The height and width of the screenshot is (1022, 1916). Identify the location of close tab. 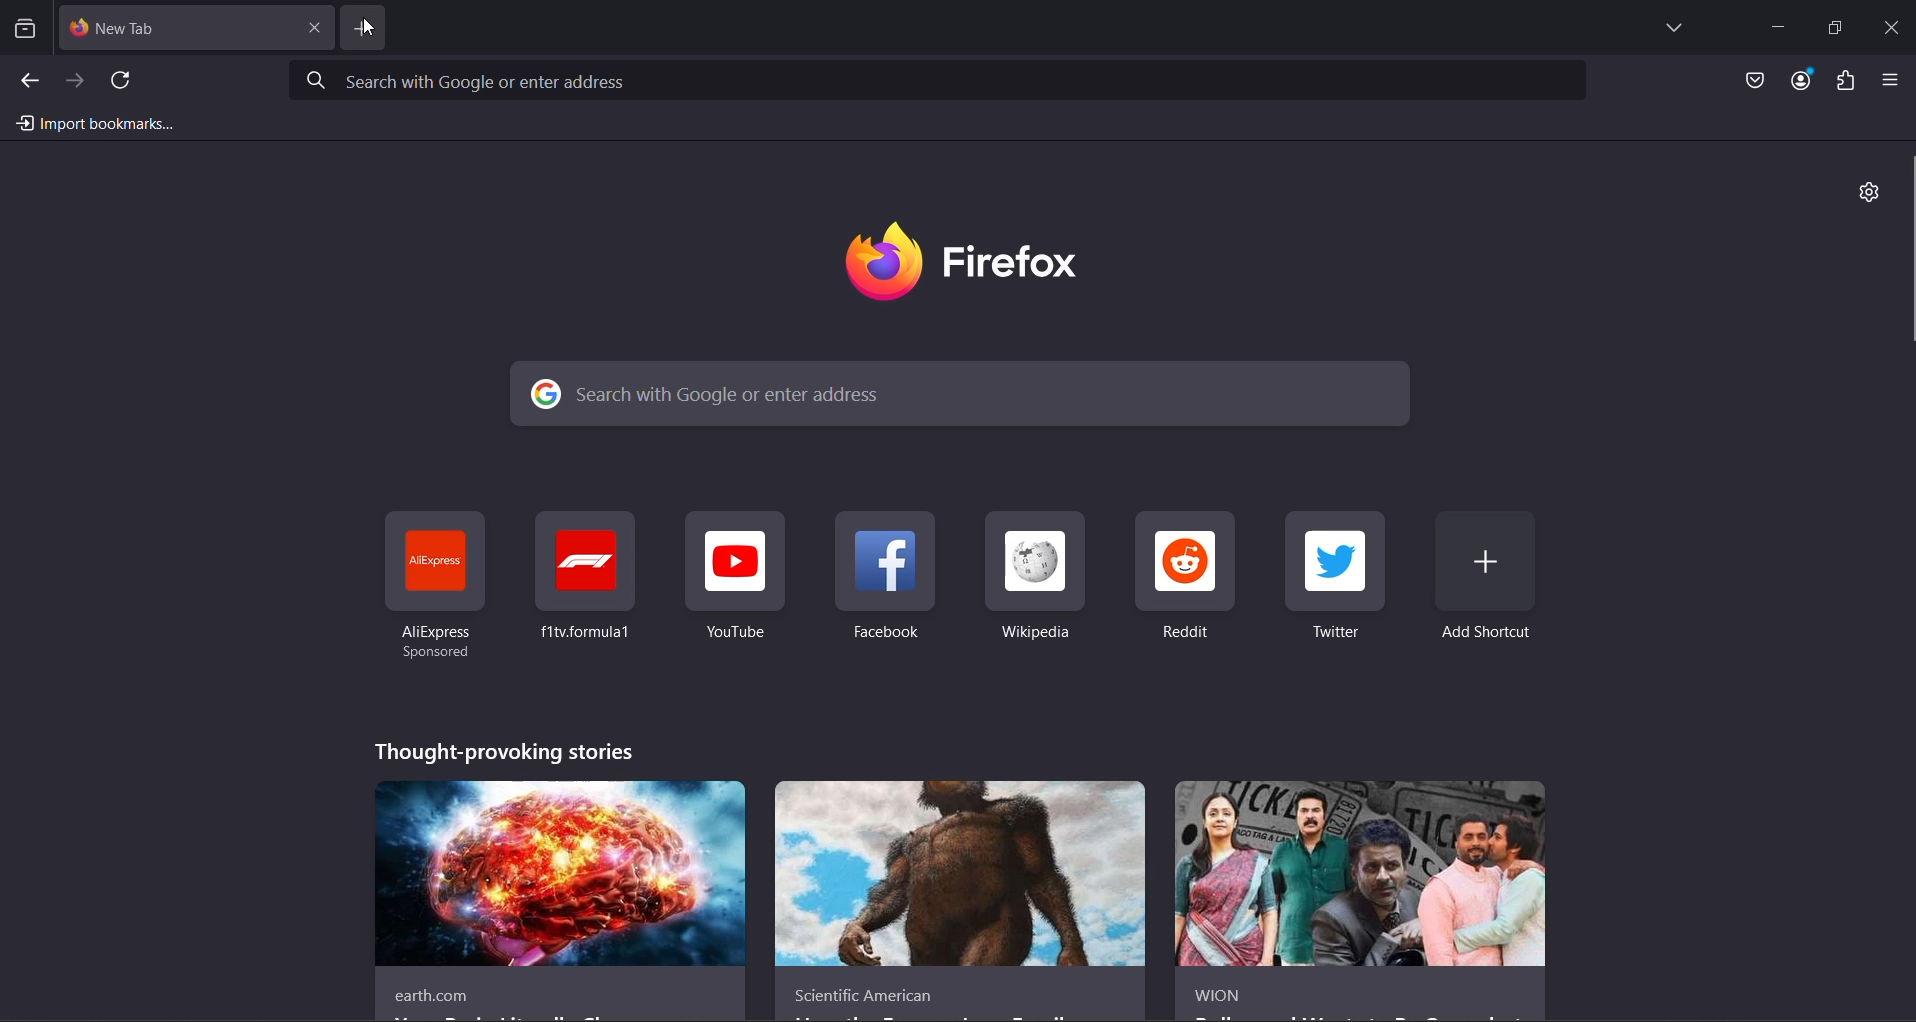
(314, 26).